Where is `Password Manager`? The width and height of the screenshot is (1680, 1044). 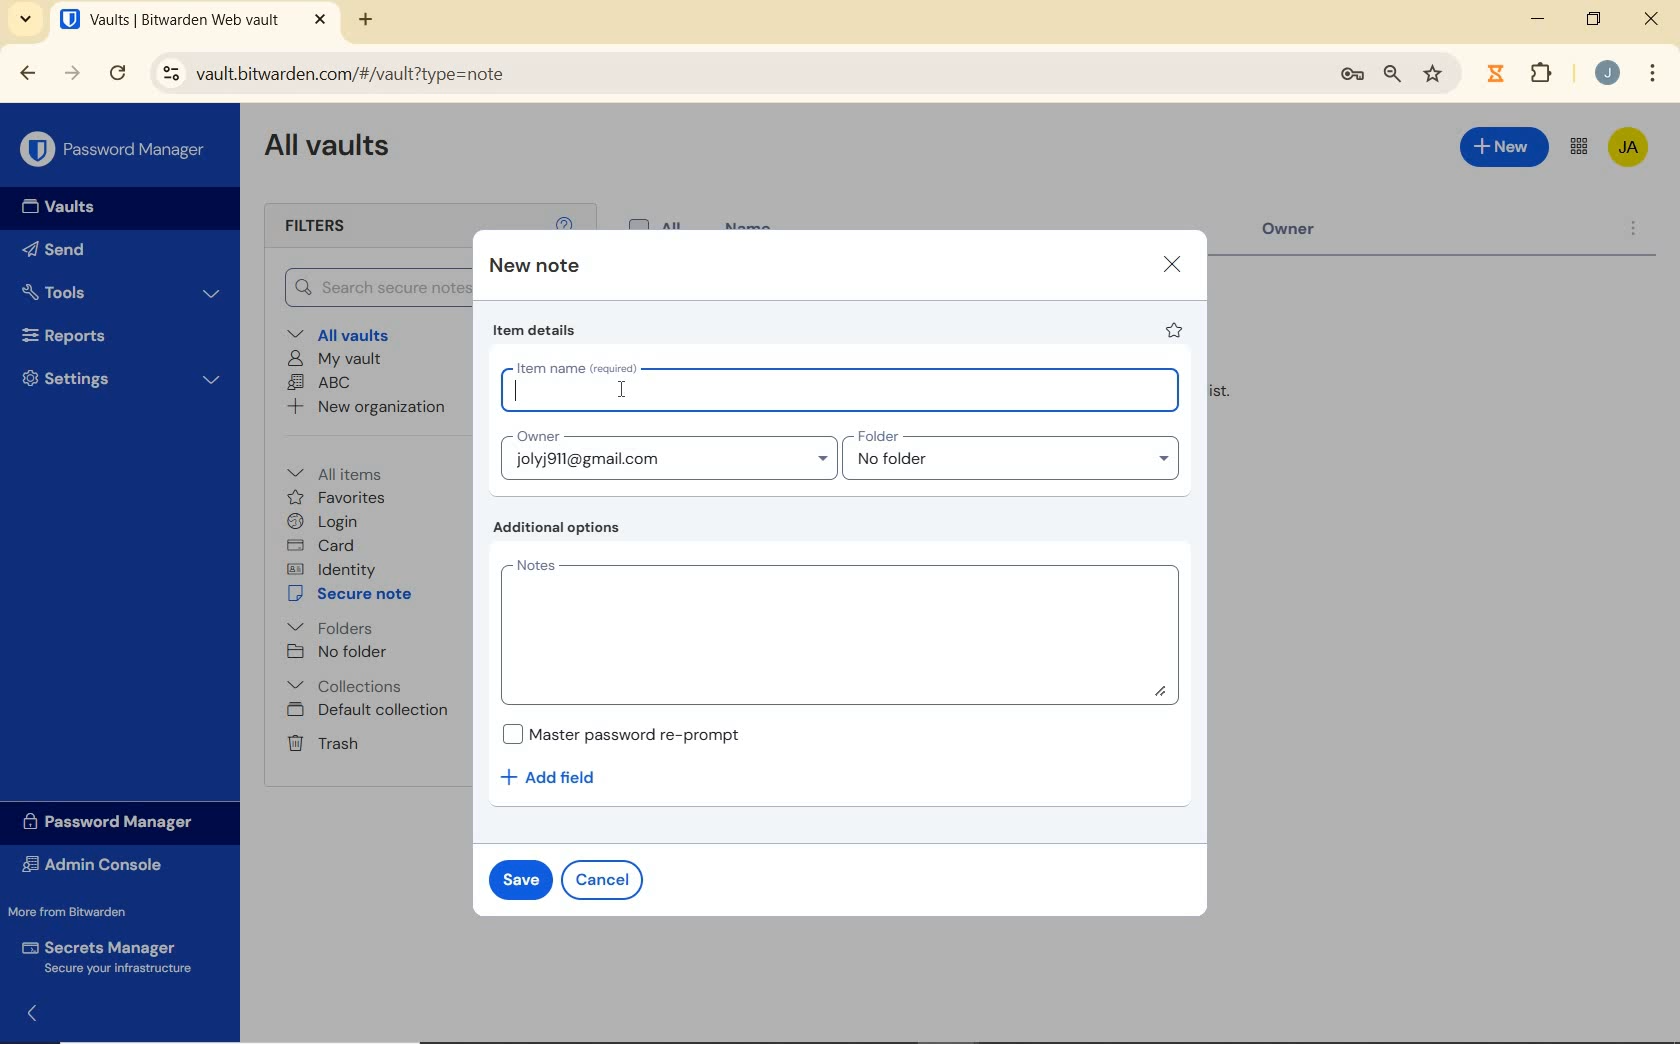 Password Manager is located at coordinates (117, 823).